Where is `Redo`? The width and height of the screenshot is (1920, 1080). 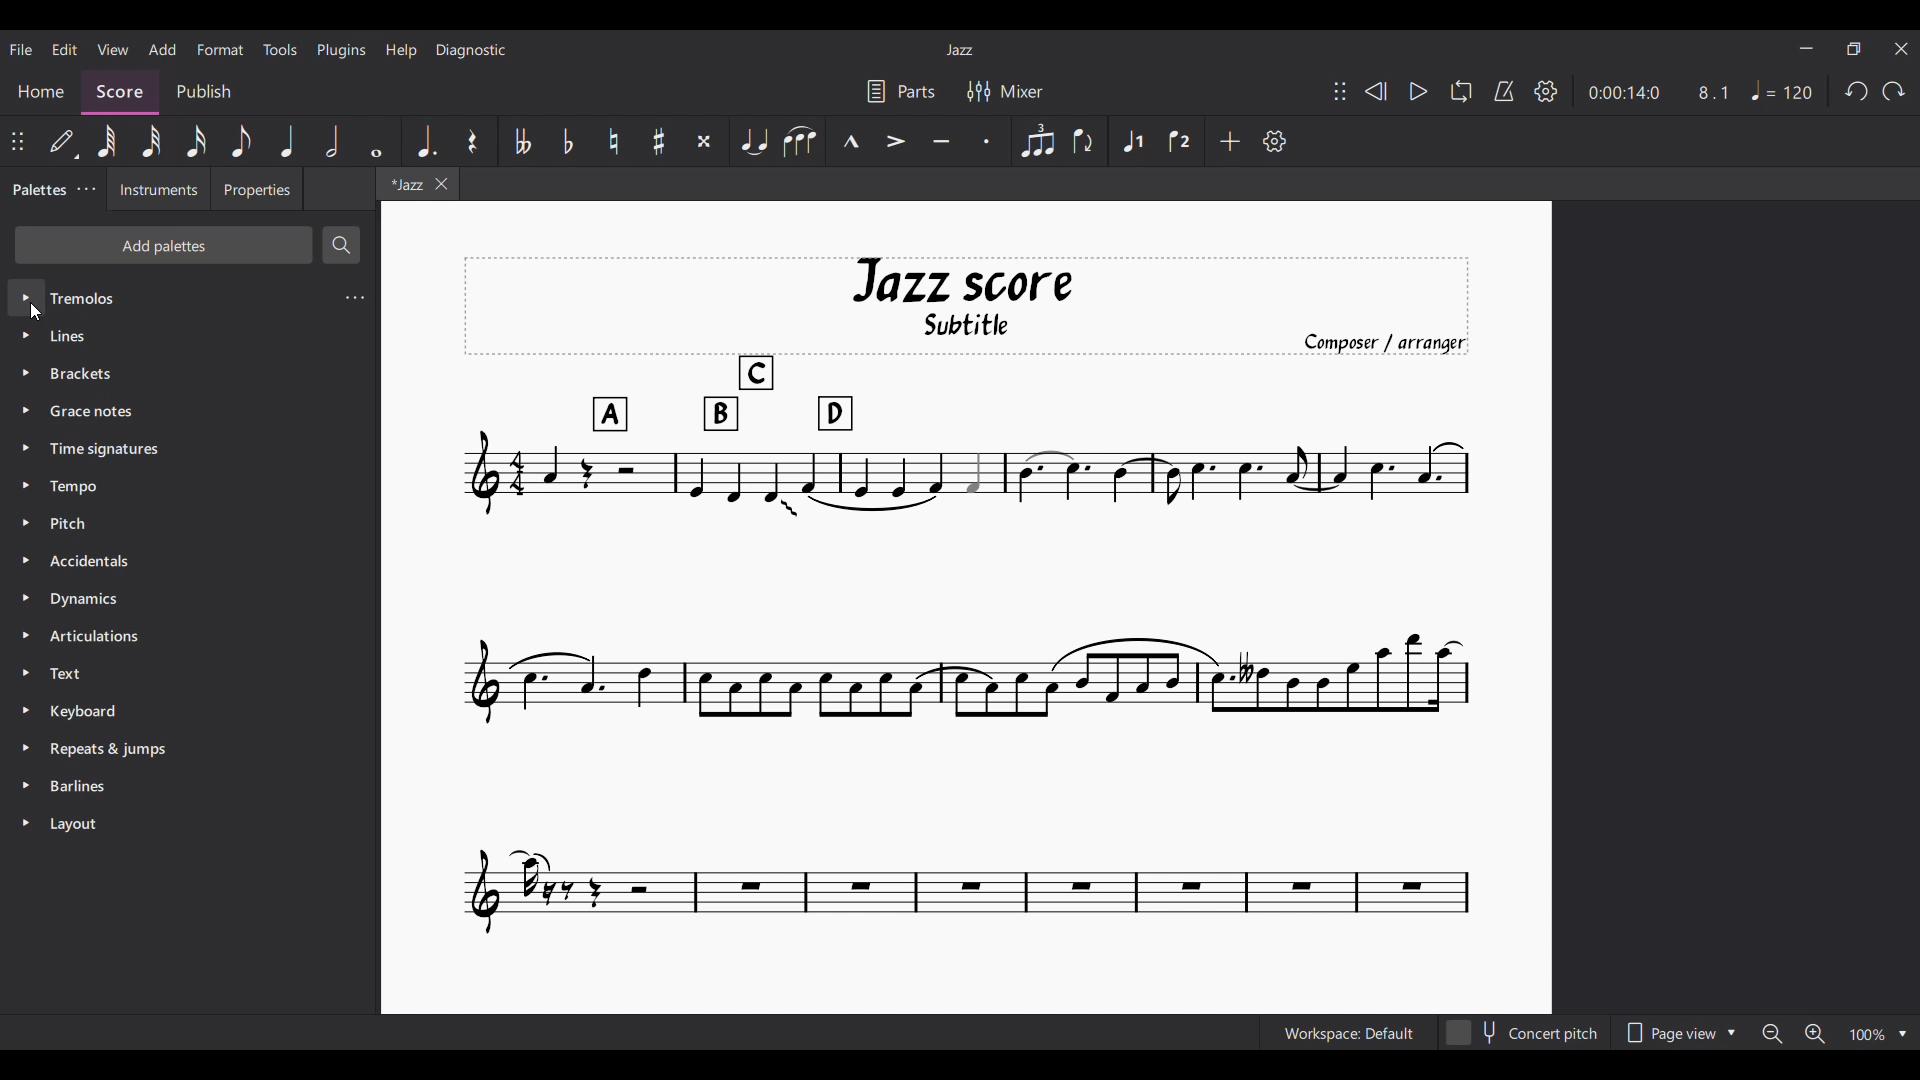
Redo is located at coordinates (1895, 91).